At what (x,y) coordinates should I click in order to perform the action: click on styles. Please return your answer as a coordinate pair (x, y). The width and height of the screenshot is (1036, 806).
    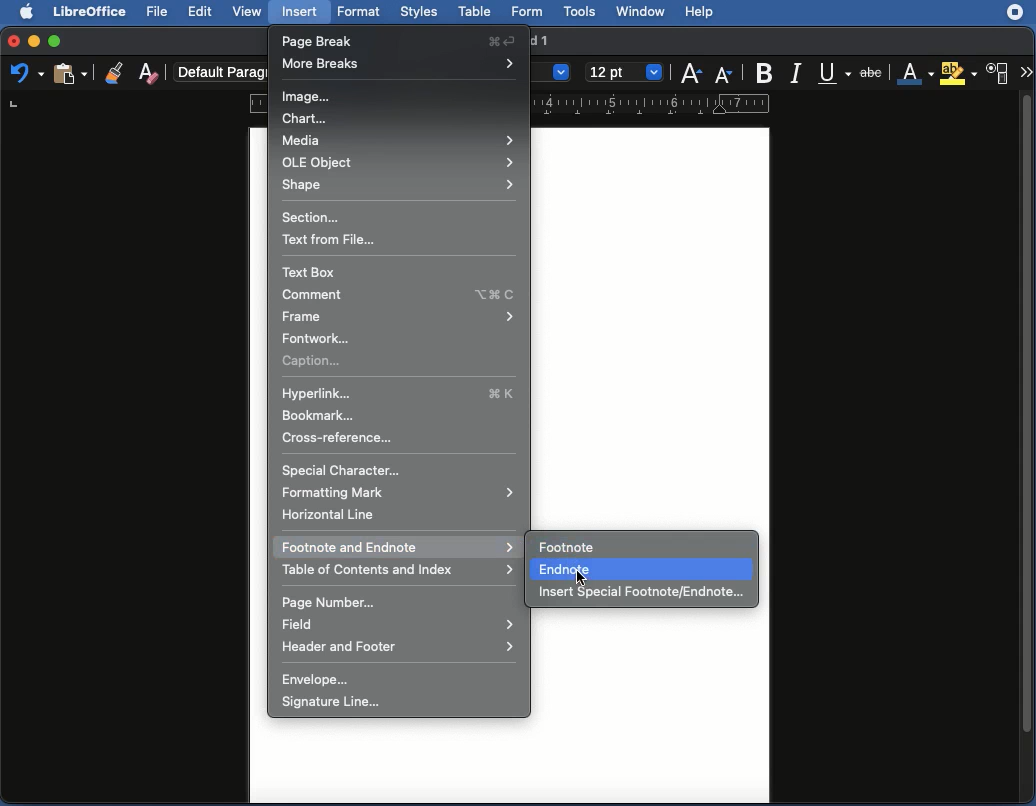
    Looking at the image, I should click on (418, 13).